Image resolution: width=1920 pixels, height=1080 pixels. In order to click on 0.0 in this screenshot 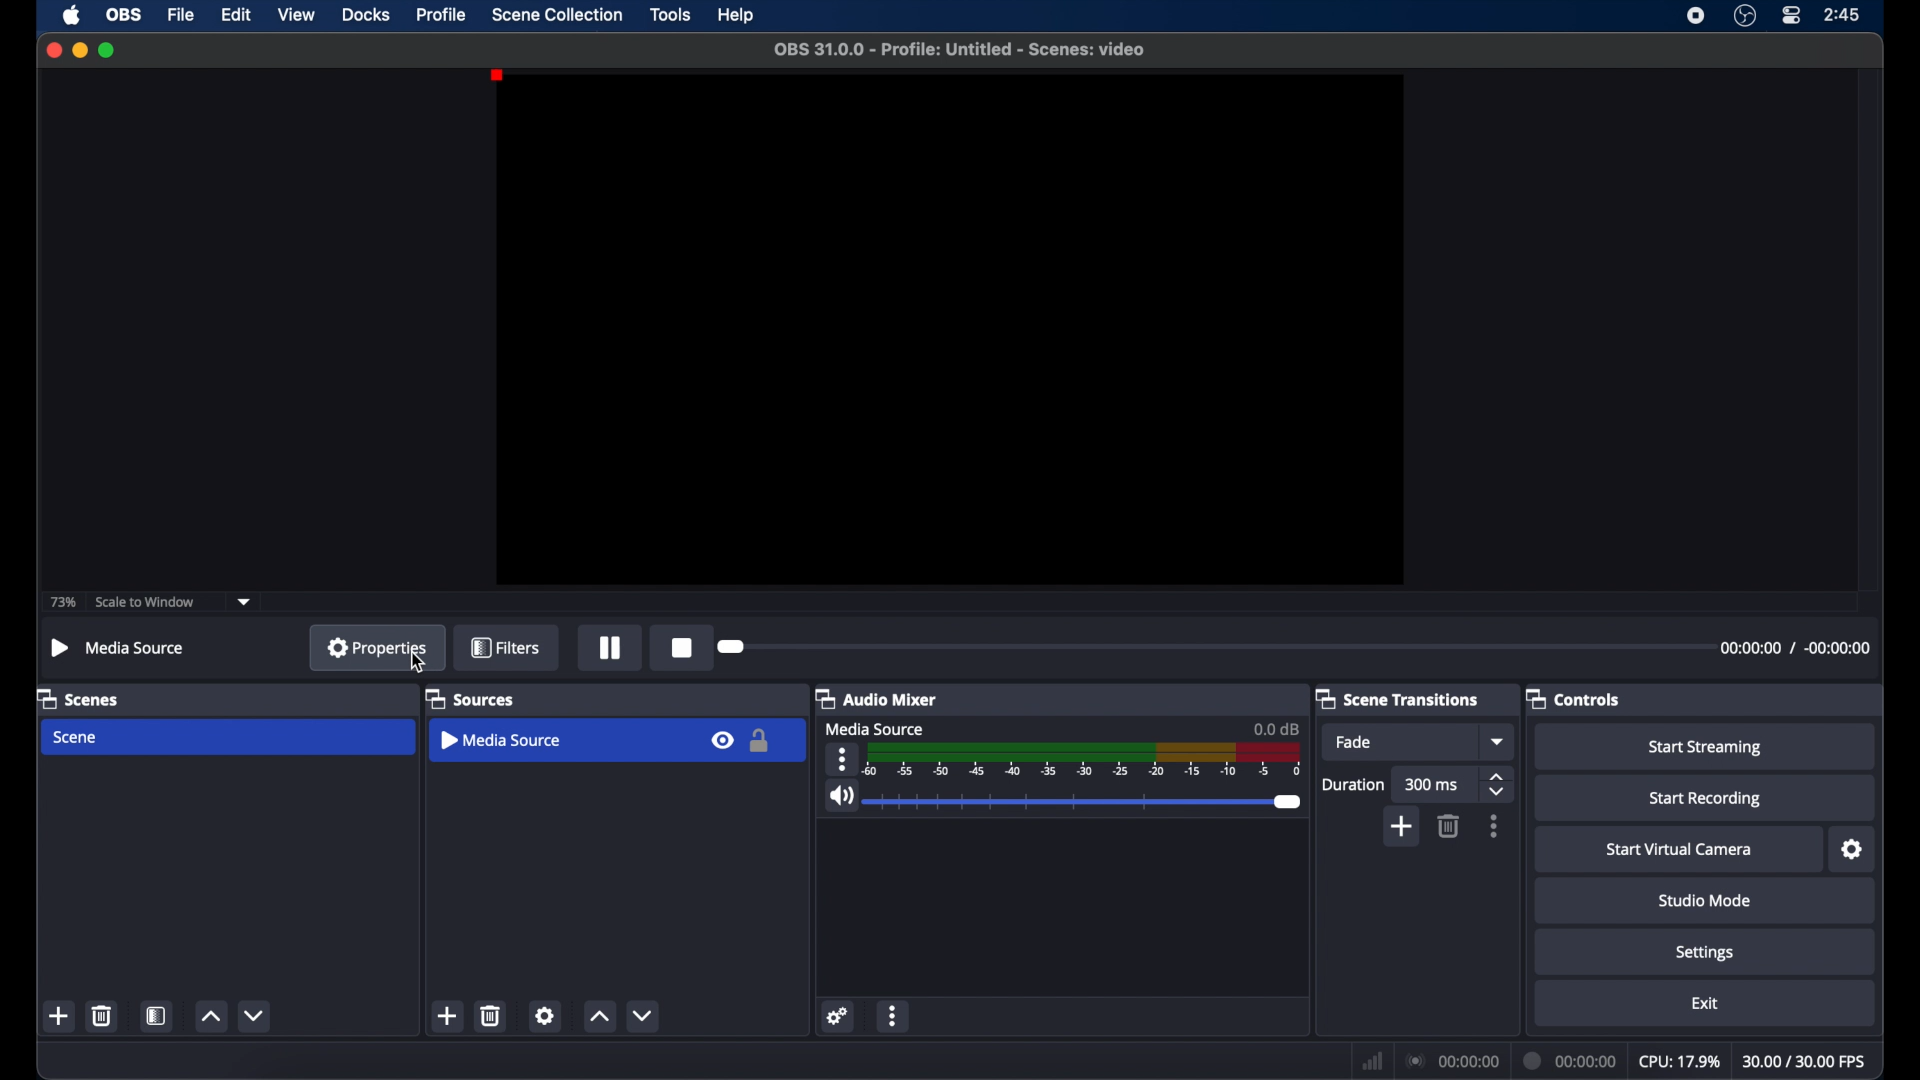, I will do `click(1277, 728)`.